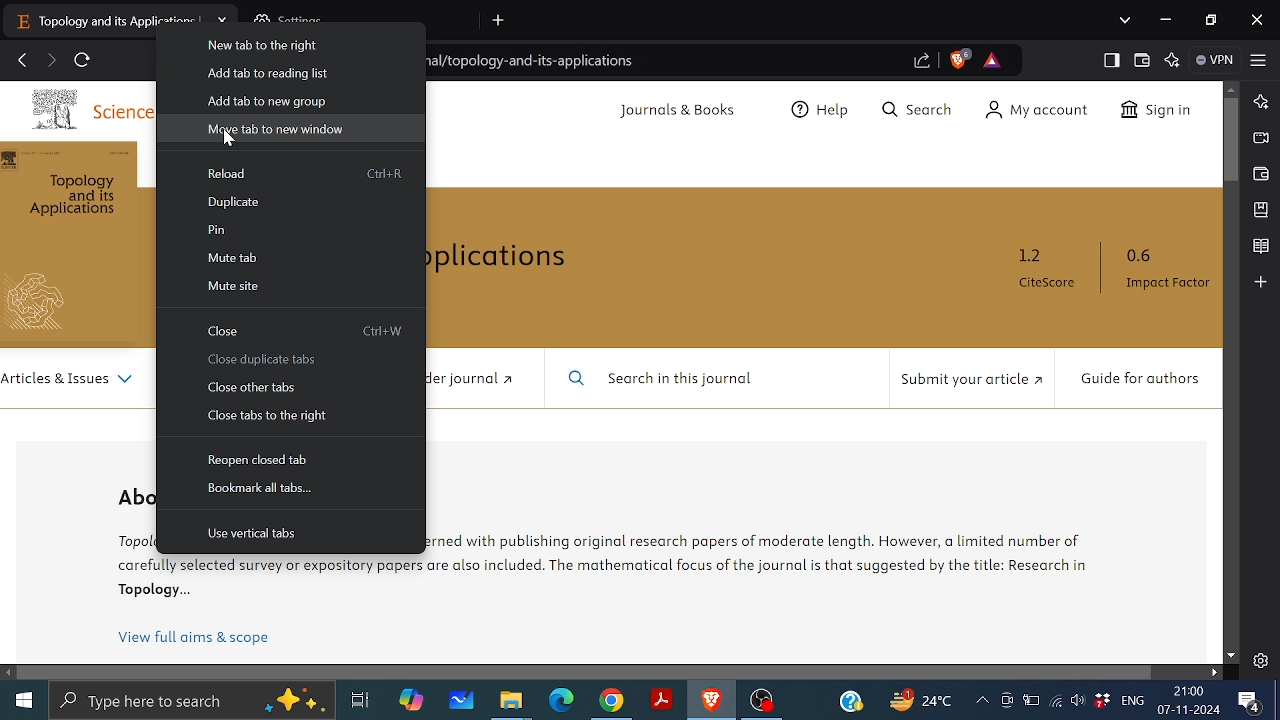 The height and width of the screenshot is (720, 1280). I want to click on Dropbox, so click(1102, 701).